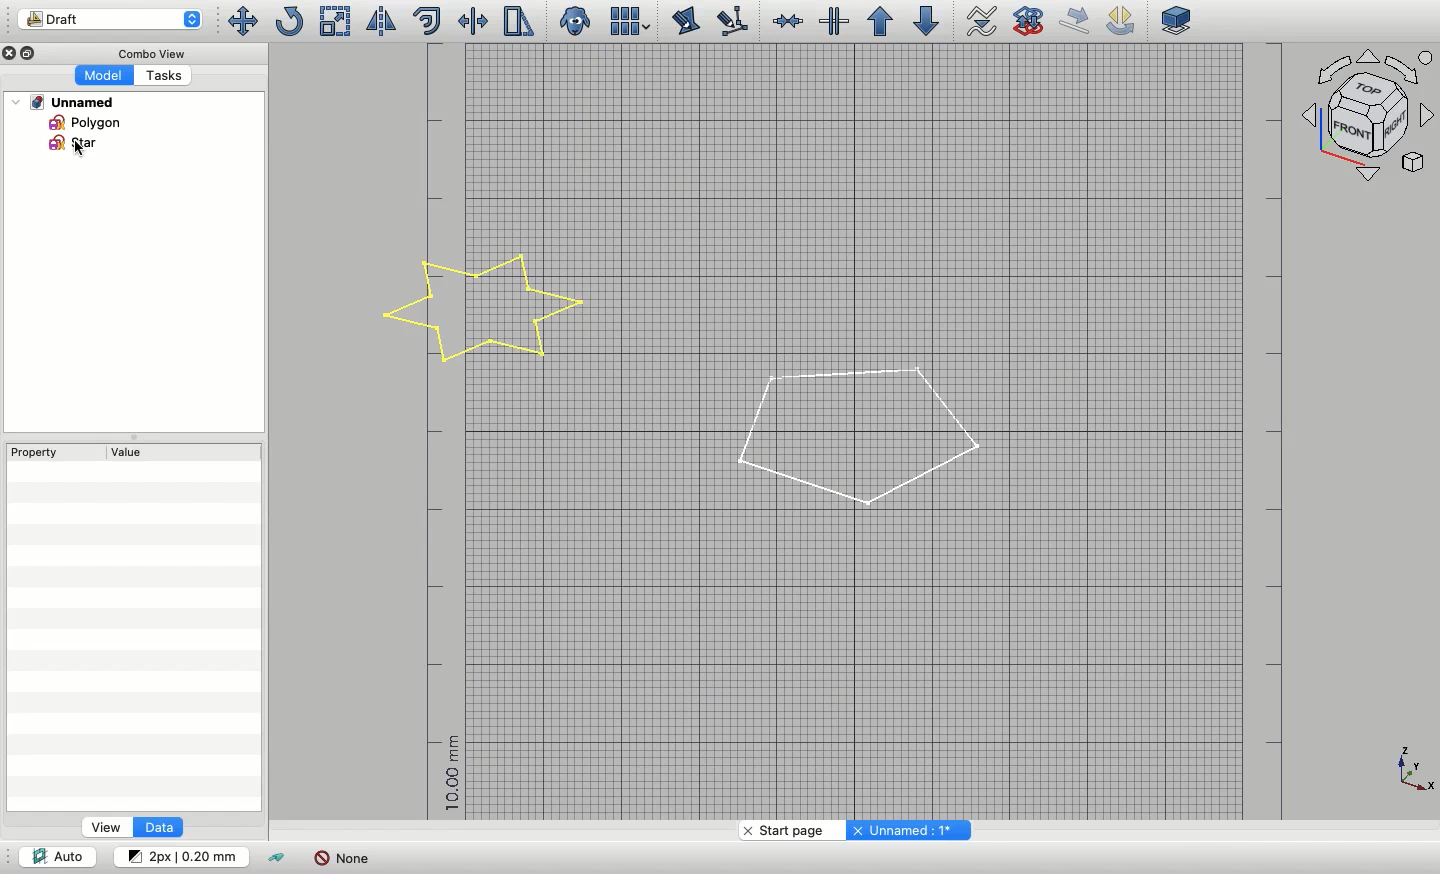  What do you see at coordinates (976, 22) in the screenshot?
I see `Wire to b-spline` at bounding box center [976, 22].